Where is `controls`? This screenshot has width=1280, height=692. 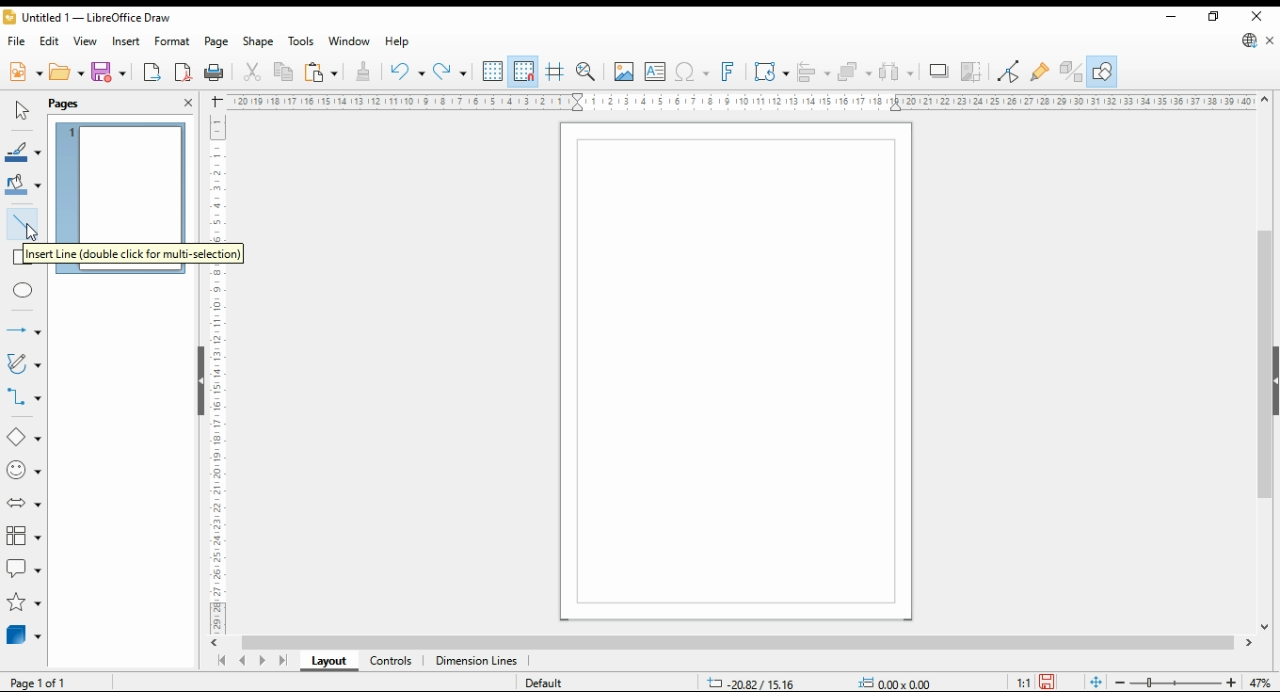 controls is located at coordinates (390, 662).